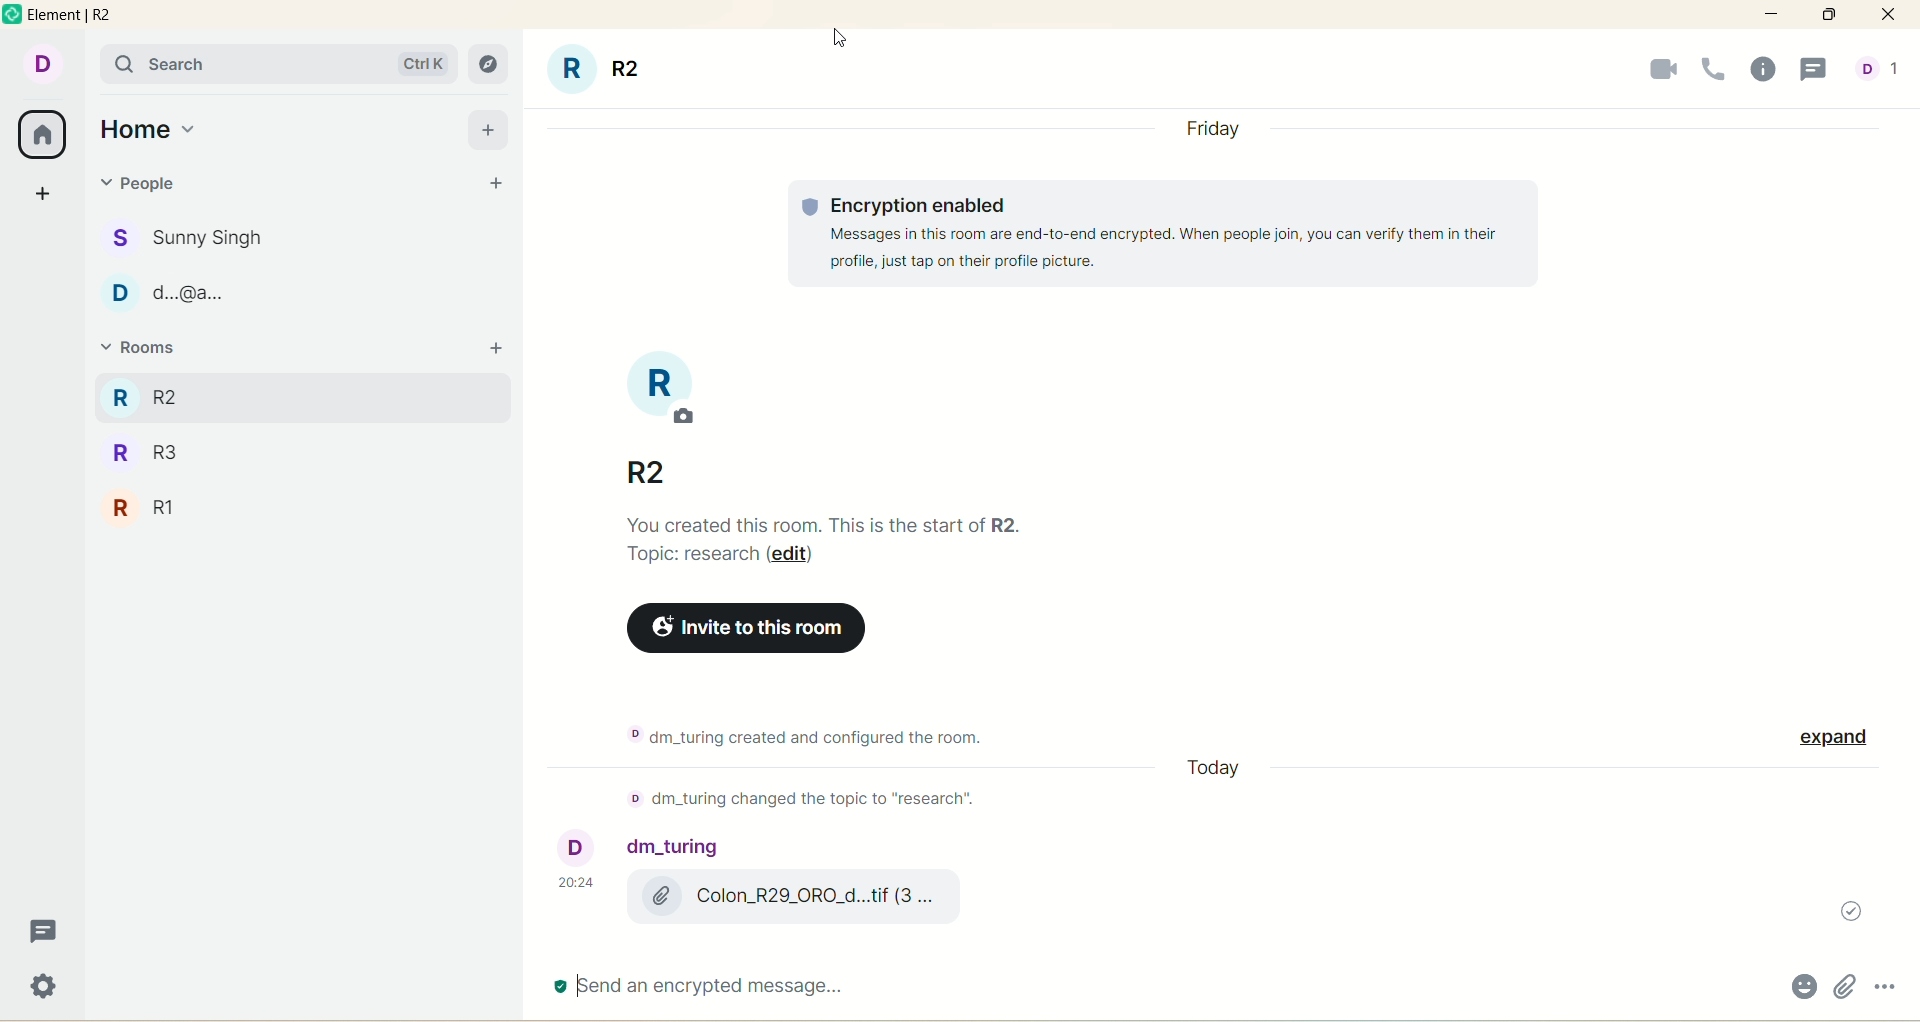 This screenshot has height=1022, width=1920. I want to click on add, so click(488, 128).